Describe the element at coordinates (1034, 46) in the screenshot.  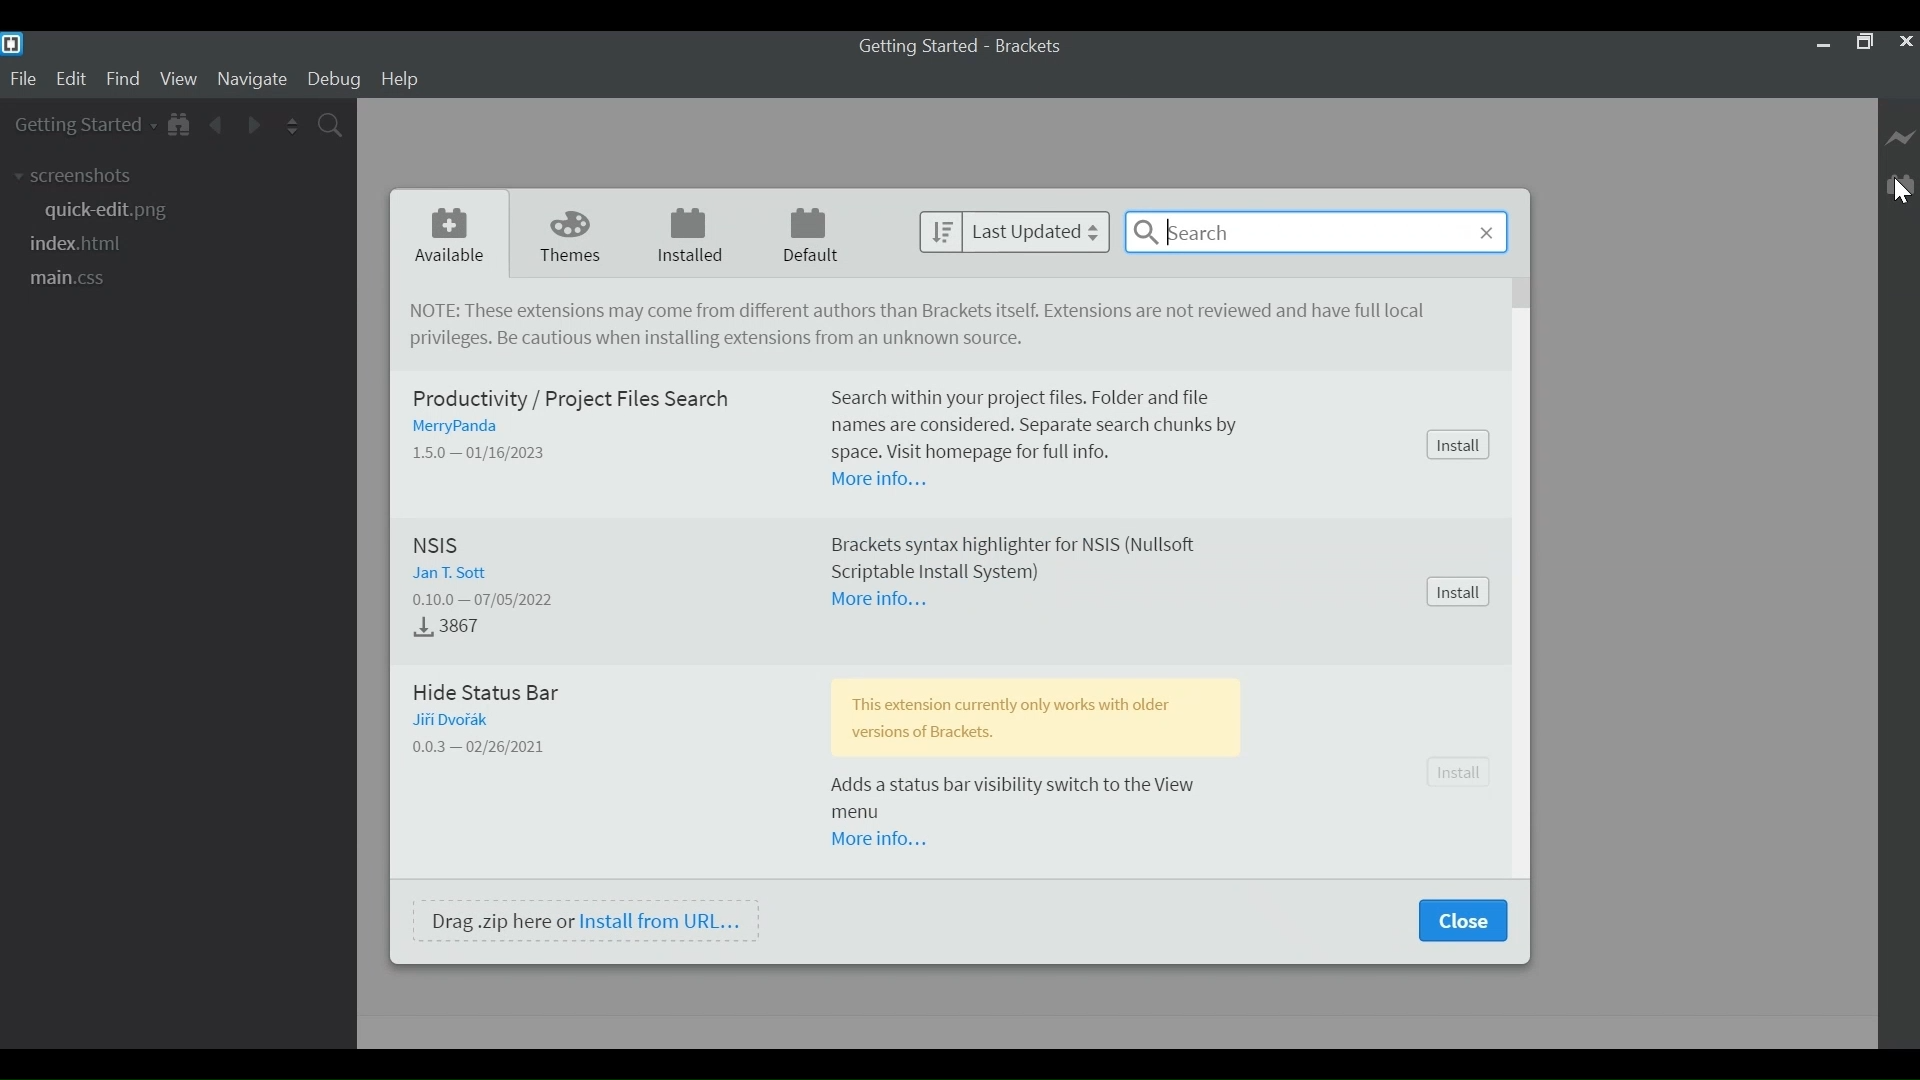
I see `Brackets` at that location.